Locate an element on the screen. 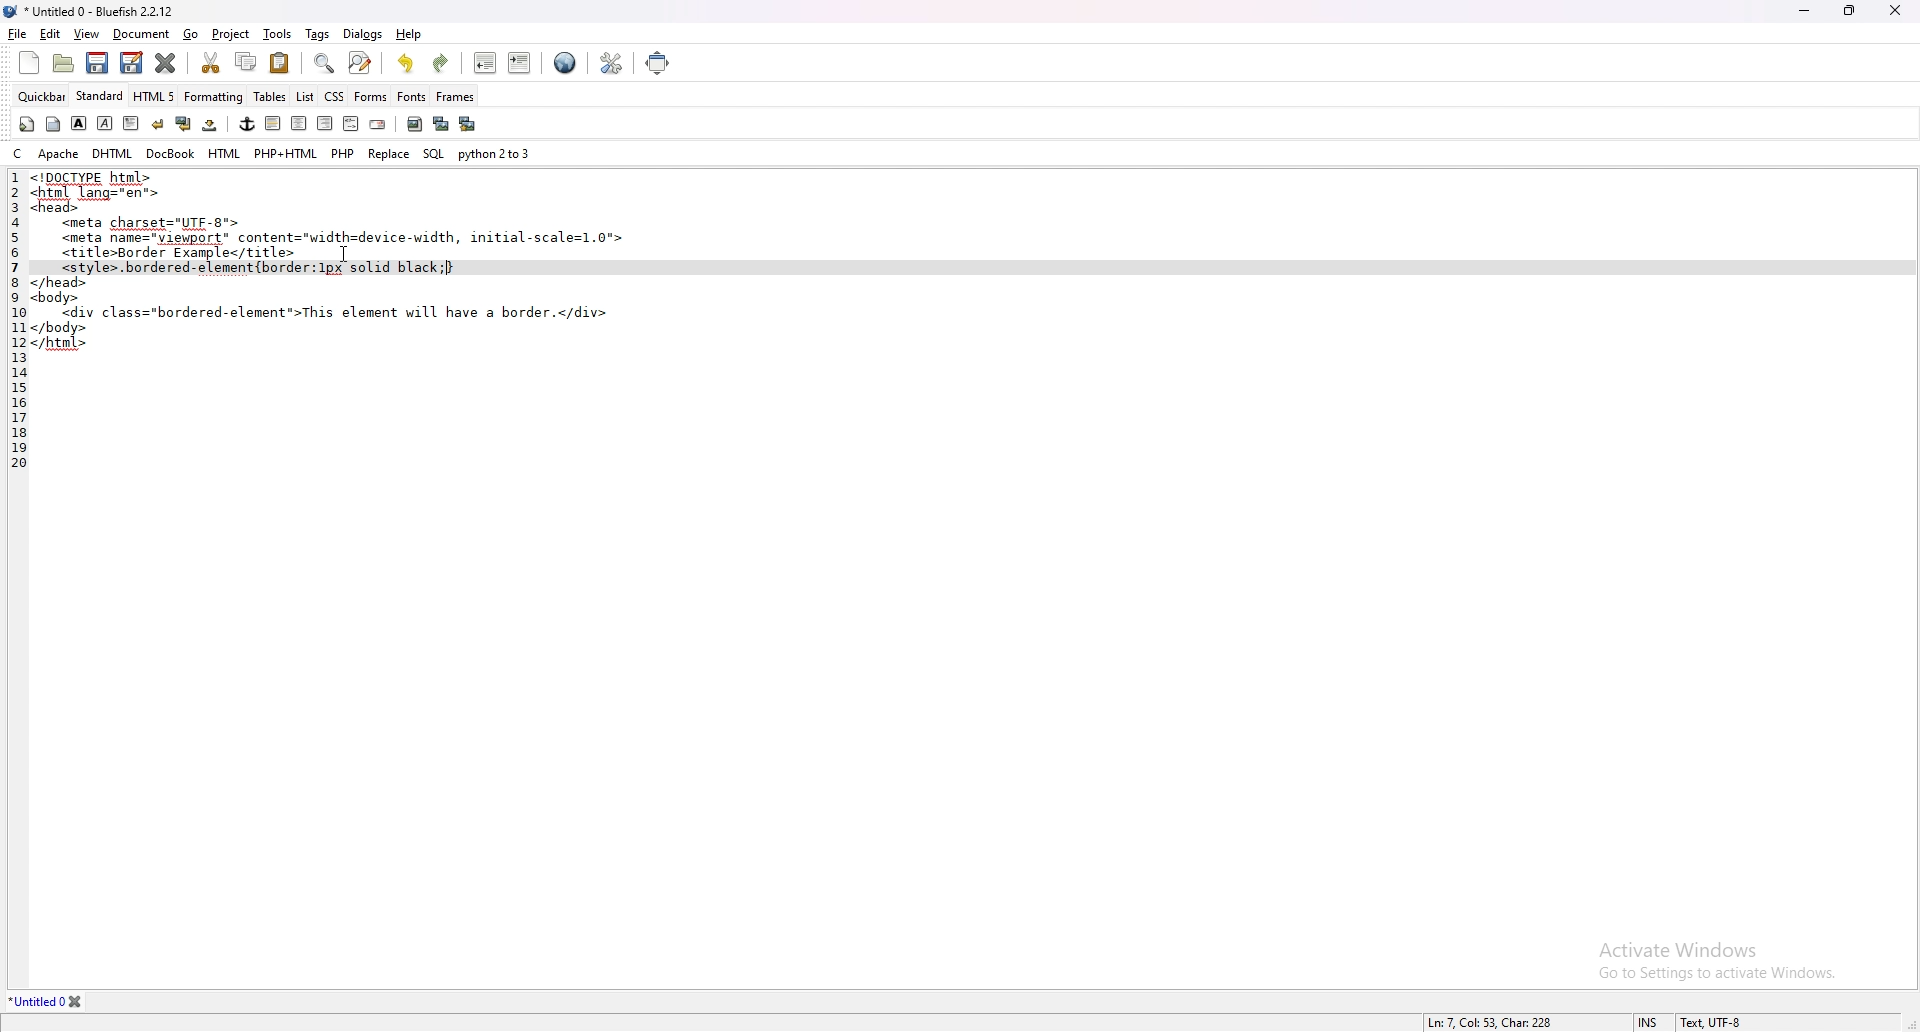 This screenshot has width=1920, height=1032. undo is located at coordinates (406, 63).